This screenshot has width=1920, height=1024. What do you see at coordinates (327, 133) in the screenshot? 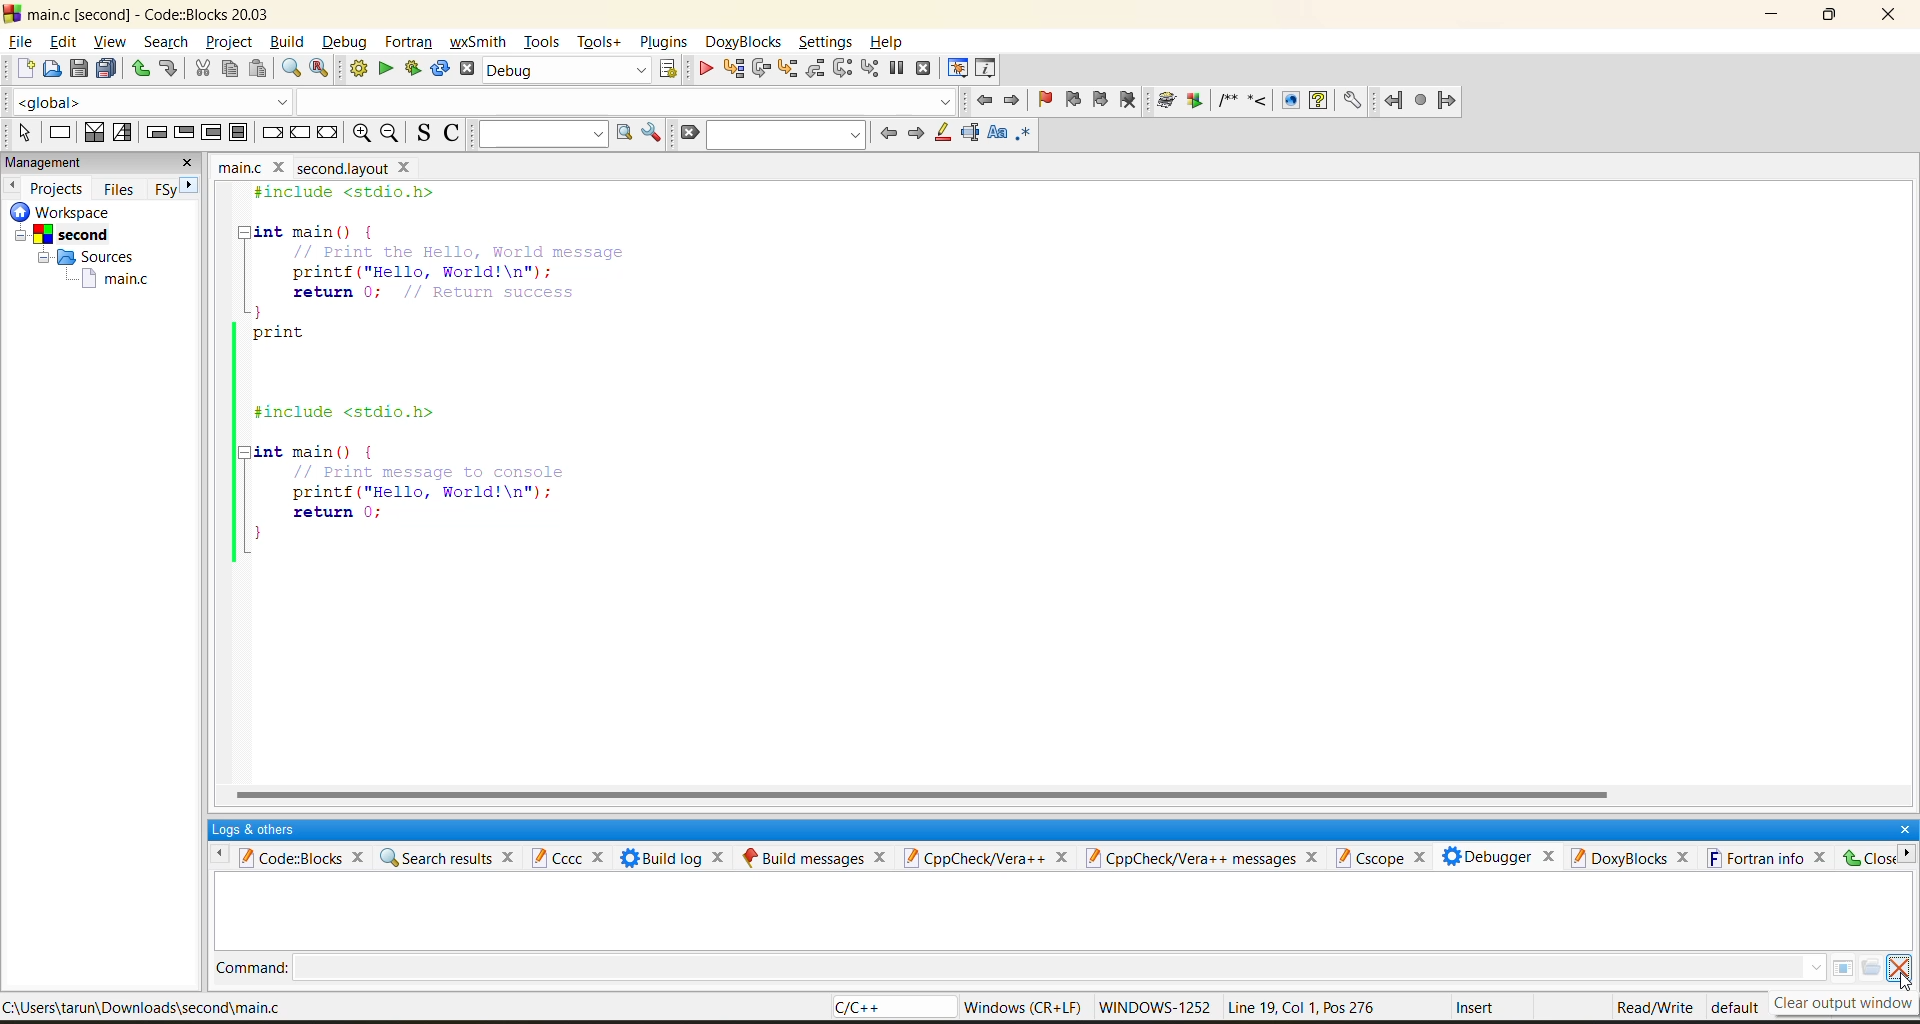
I see `return instruction` at bounding box center [327, 133].